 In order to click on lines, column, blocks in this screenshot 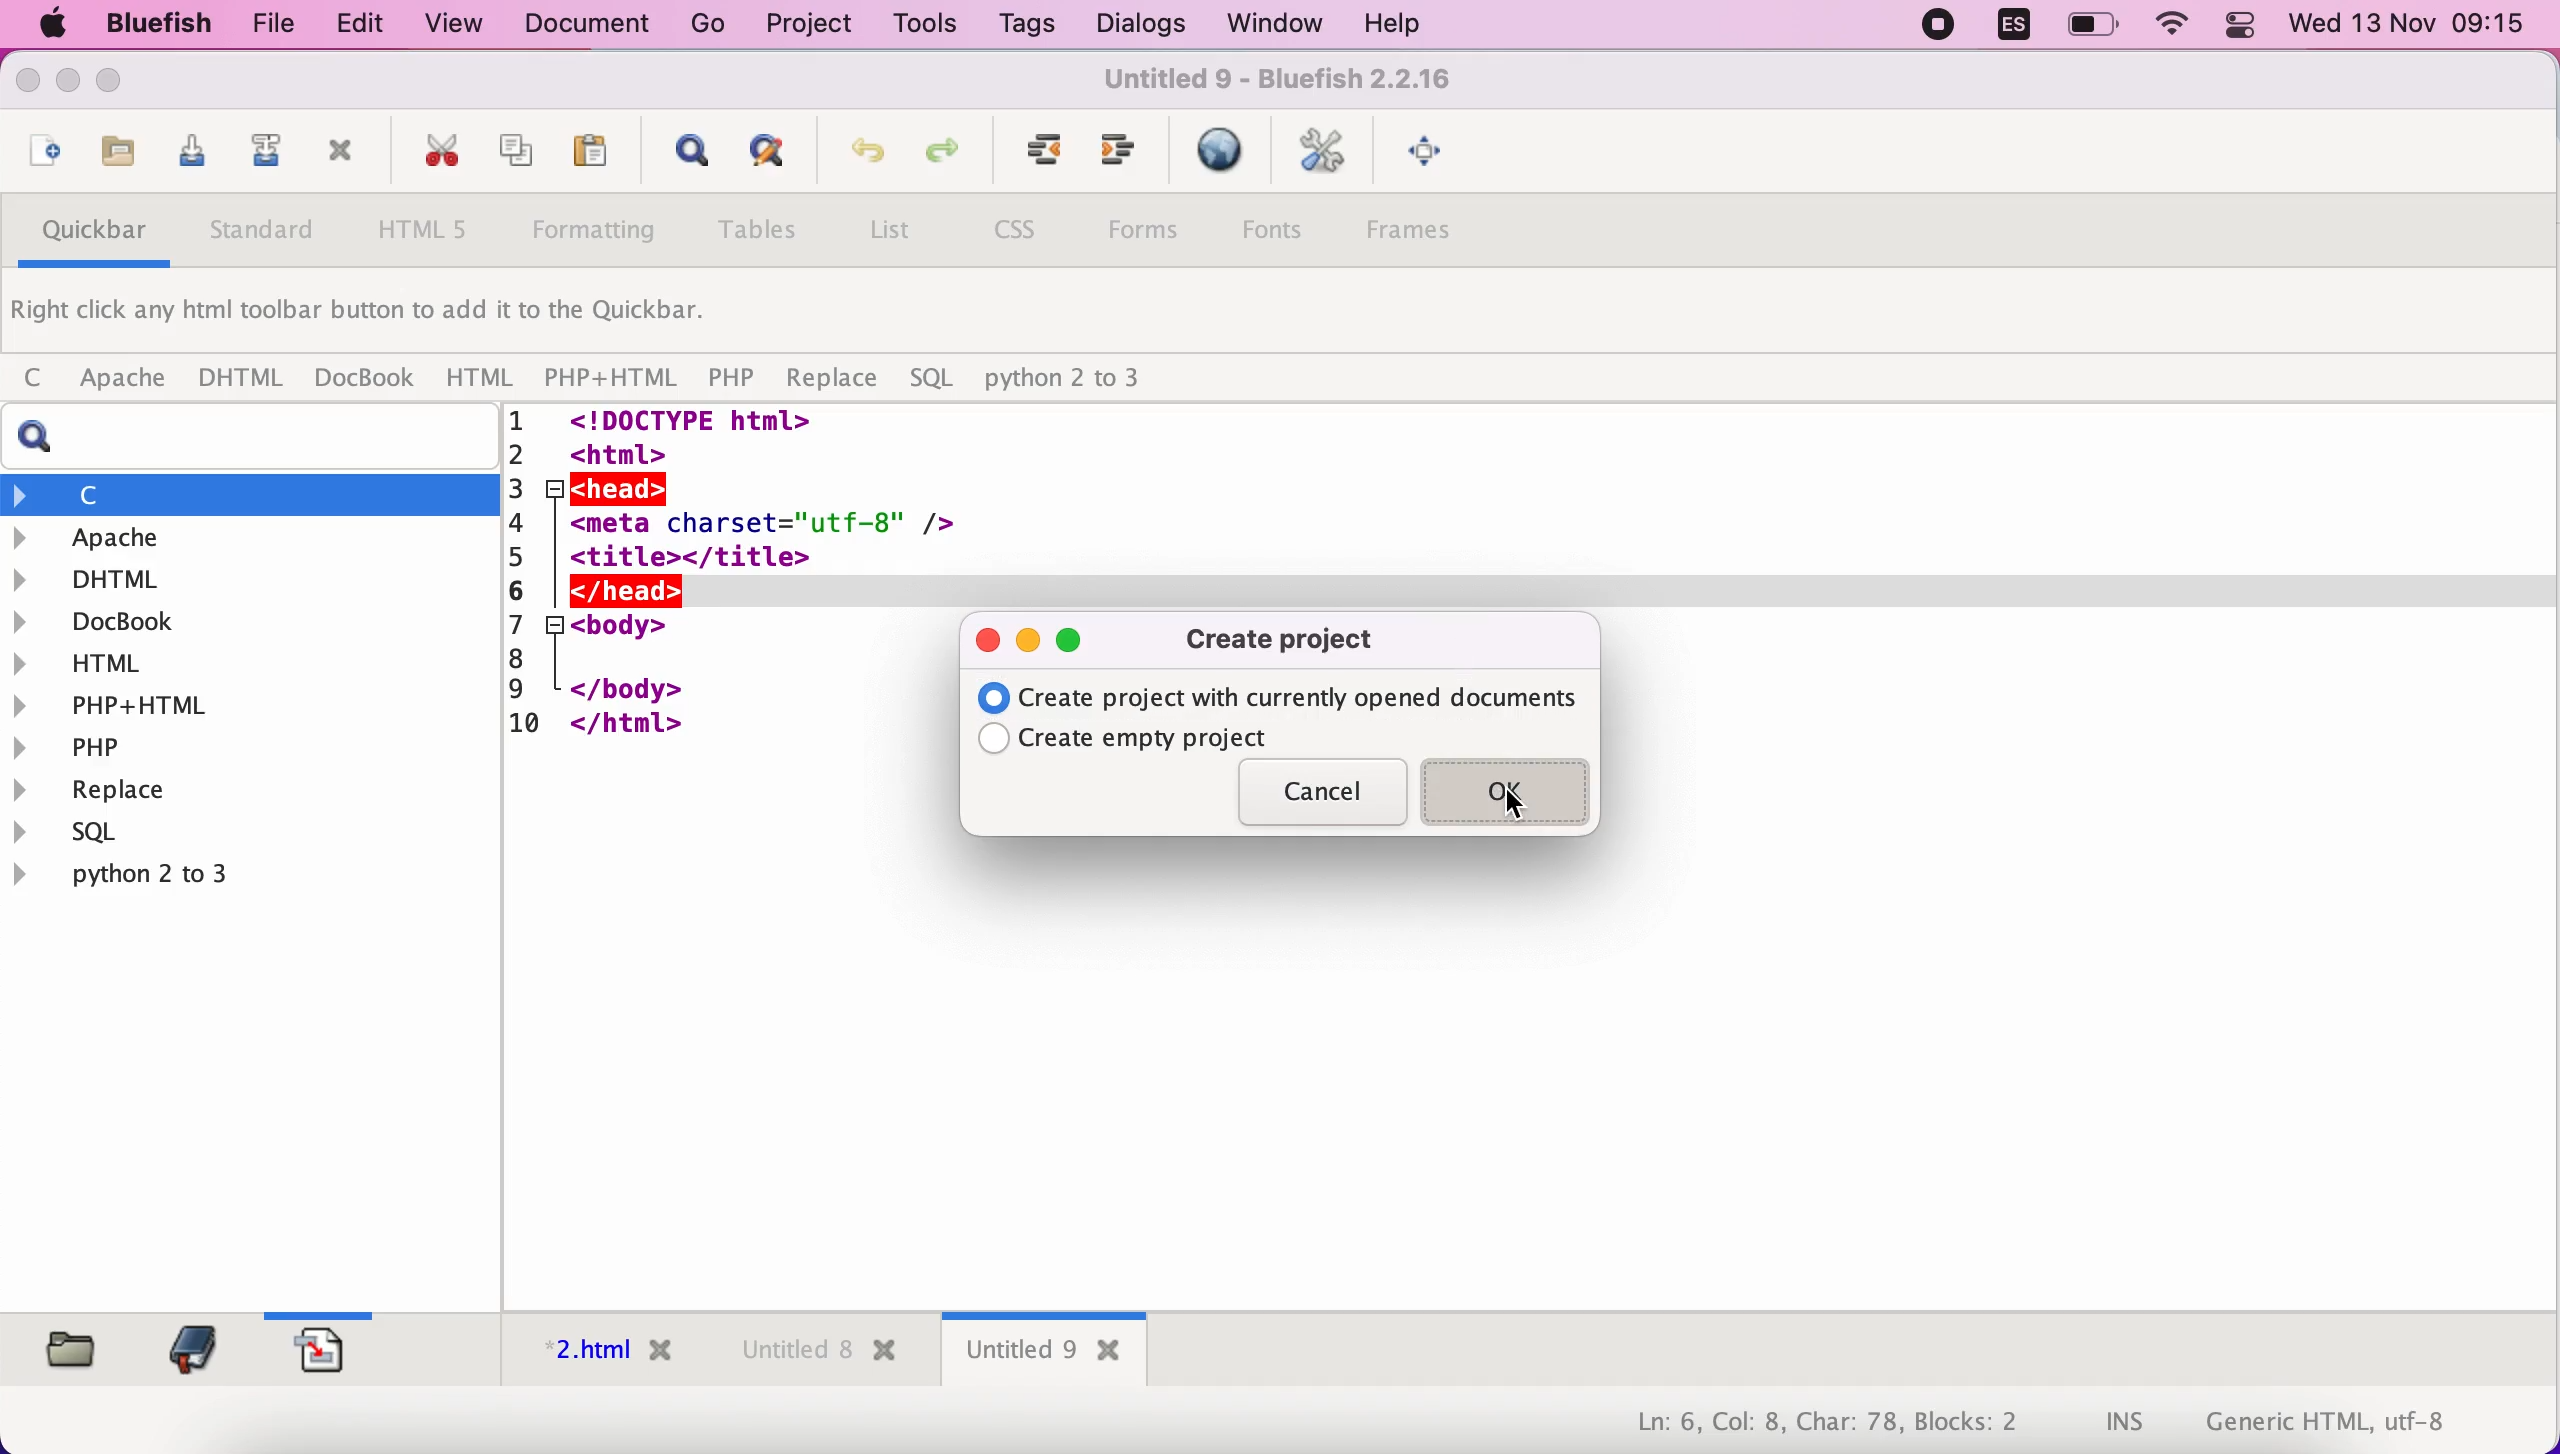, I will do `click(1813, 1424)`.